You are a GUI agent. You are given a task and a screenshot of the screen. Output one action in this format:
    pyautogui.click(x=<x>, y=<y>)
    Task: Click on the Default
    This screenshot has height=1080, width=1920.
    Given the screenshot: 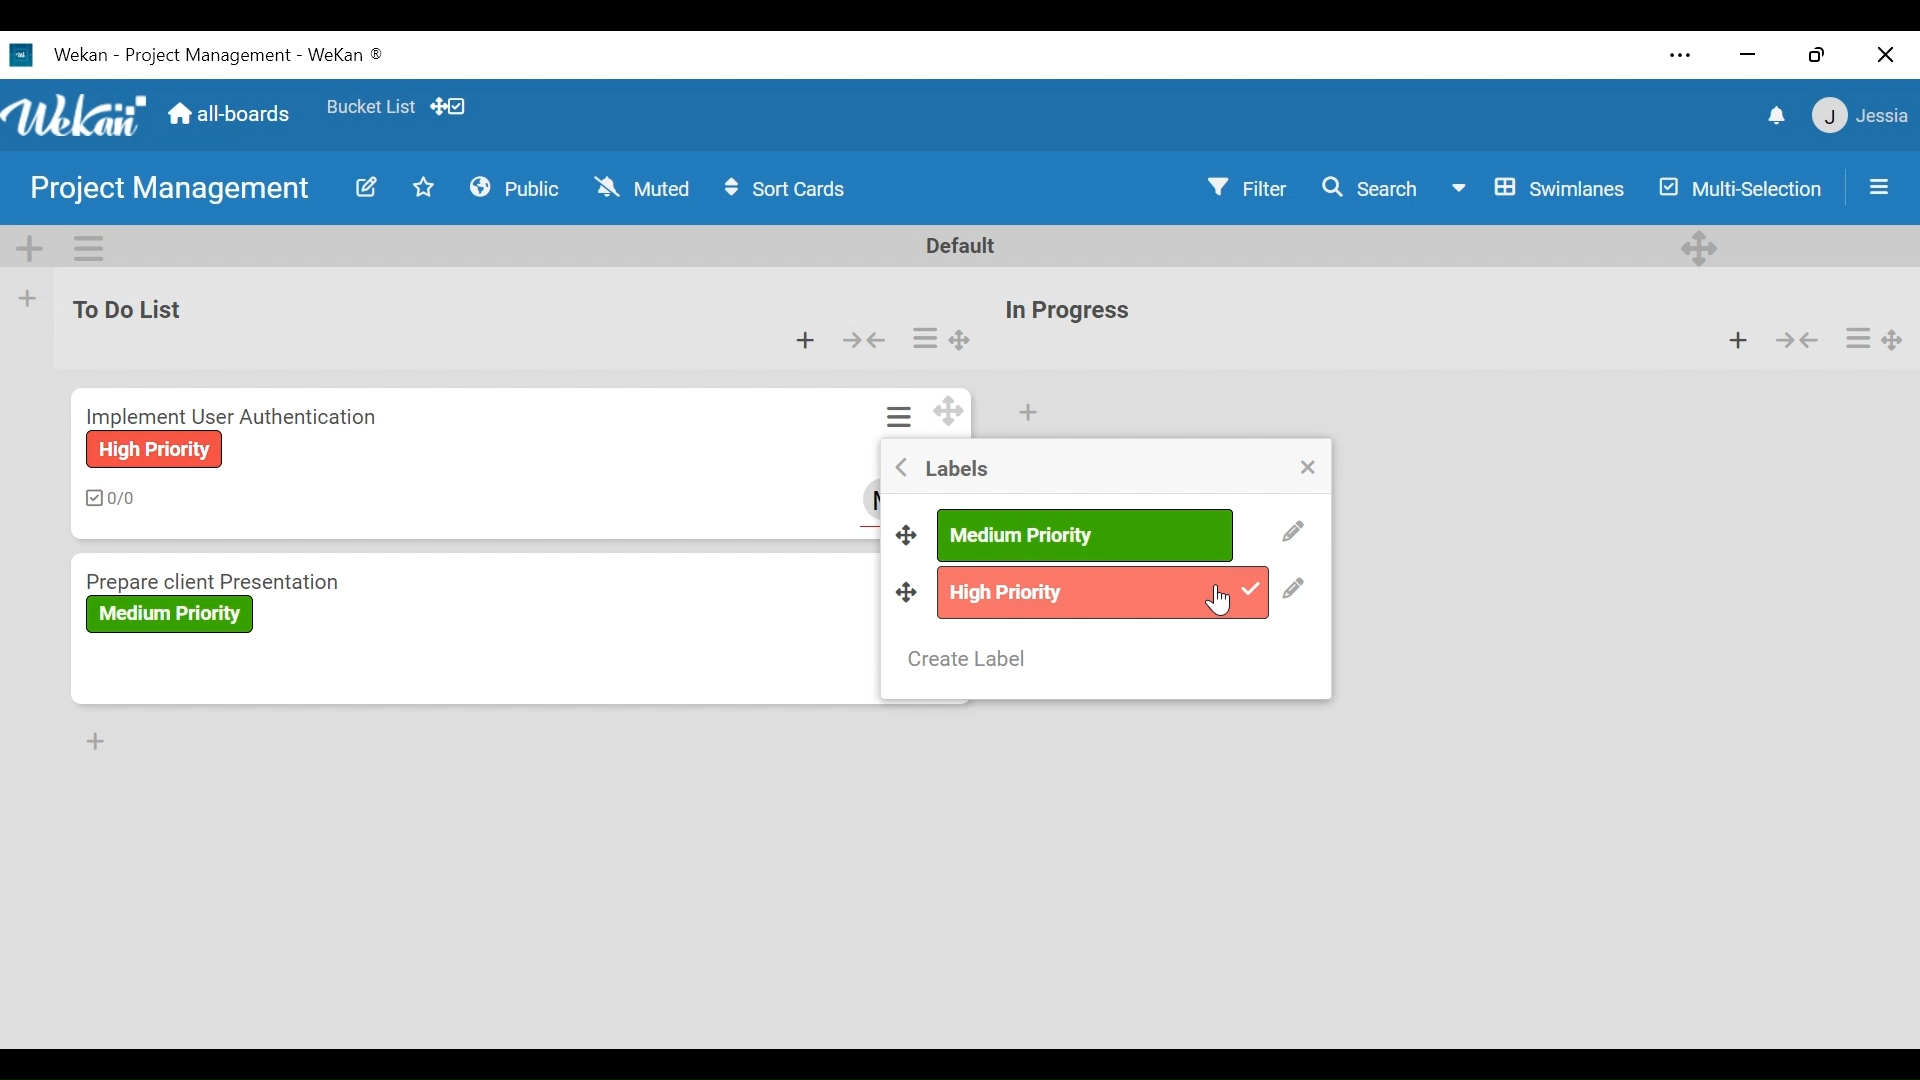 What is the action you would take?
    pyautogui.click(x=964, y=245)
    